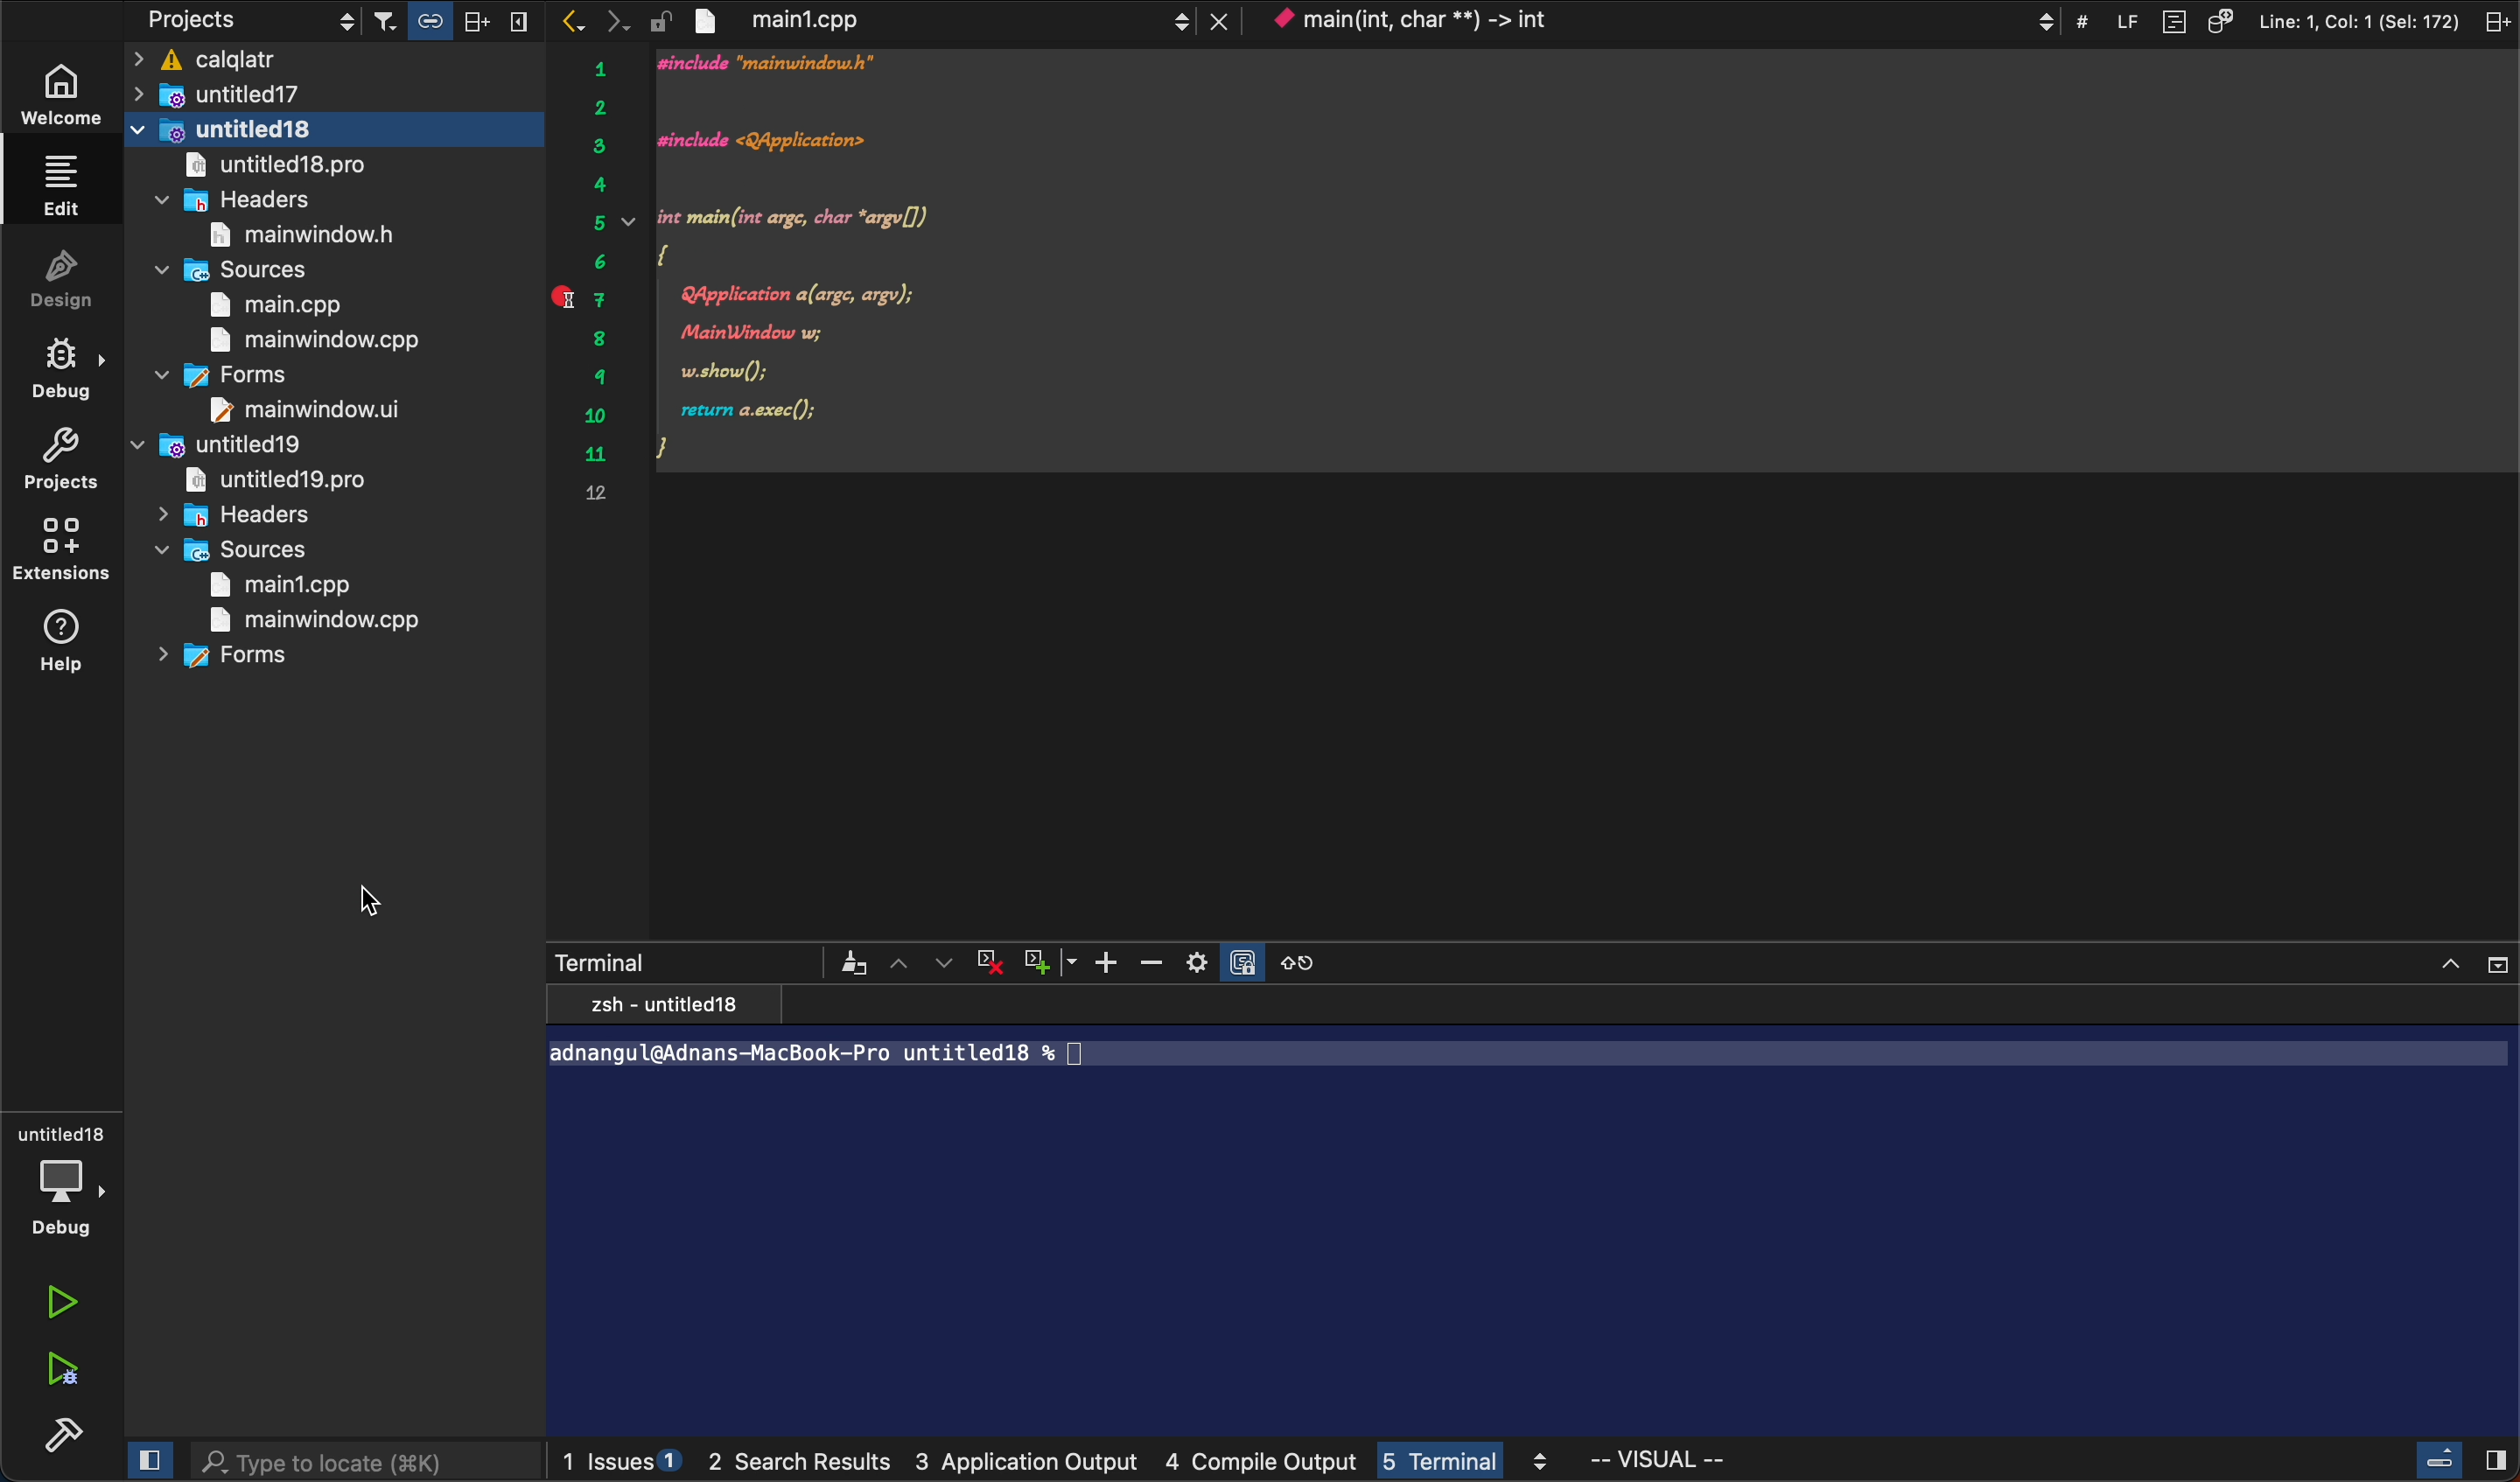 This screenshot has height=1482, width=2520. What do you see at coordinates (244, 550) in the screenshot?
I see `sources` at bounding box center [244, 550].